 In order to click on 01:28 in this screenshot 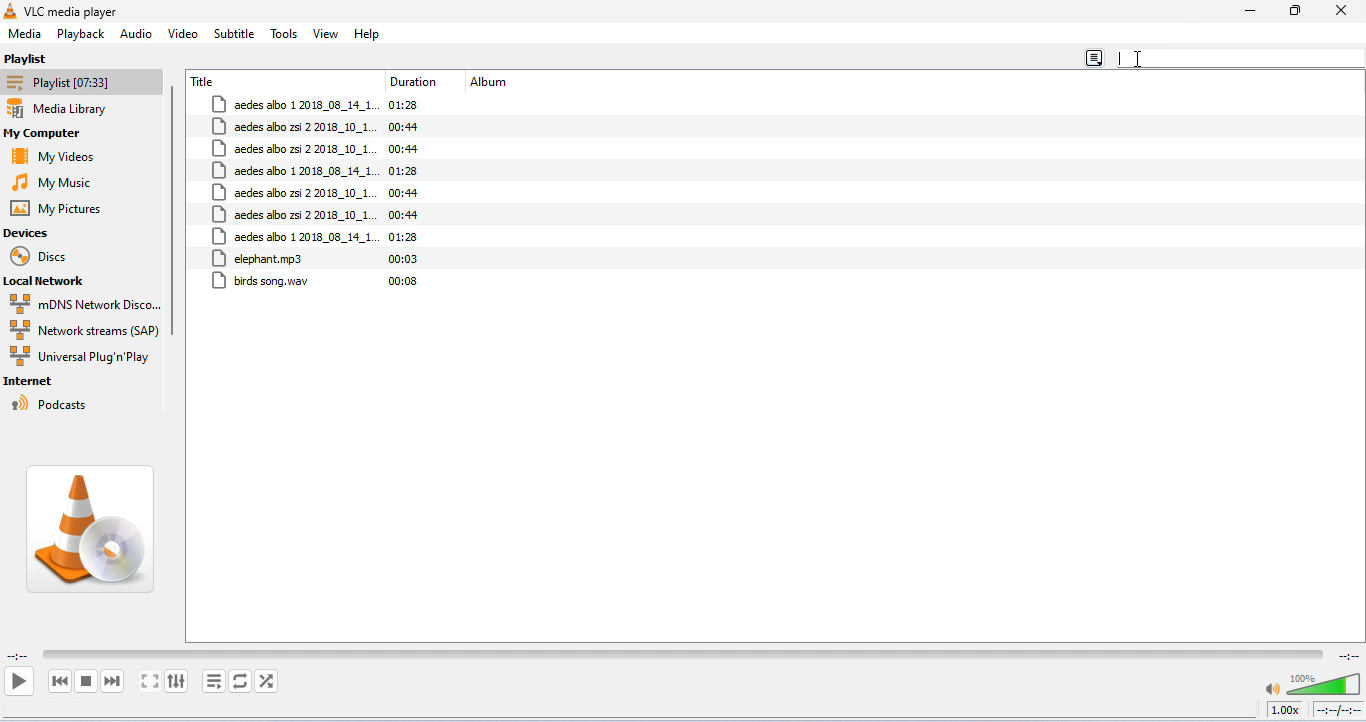, I will do `click(404, 238)`.